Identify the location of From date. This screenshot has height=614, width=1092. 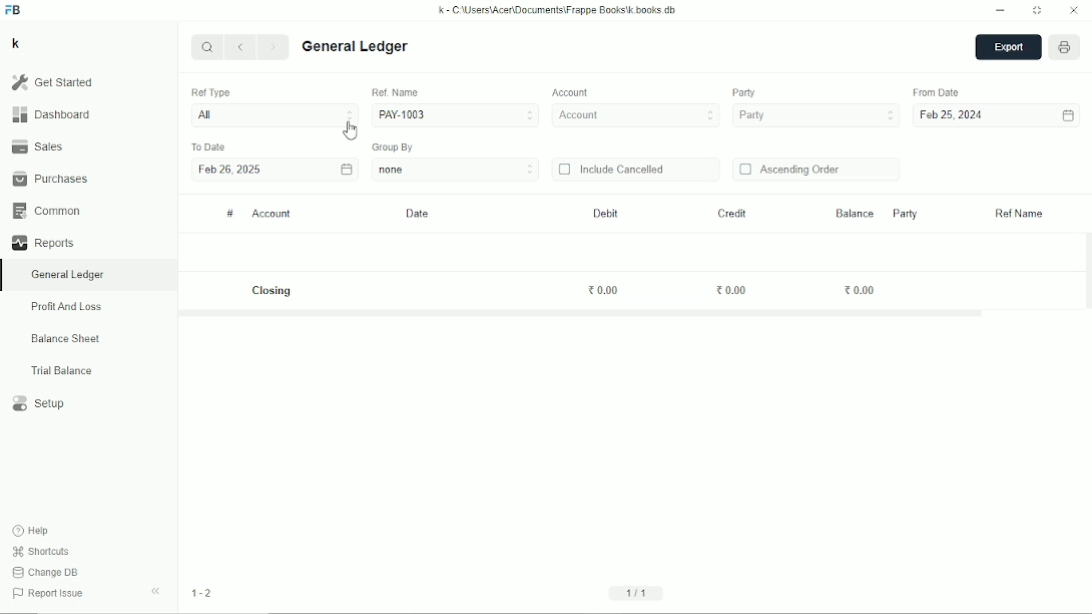
(938, 92).